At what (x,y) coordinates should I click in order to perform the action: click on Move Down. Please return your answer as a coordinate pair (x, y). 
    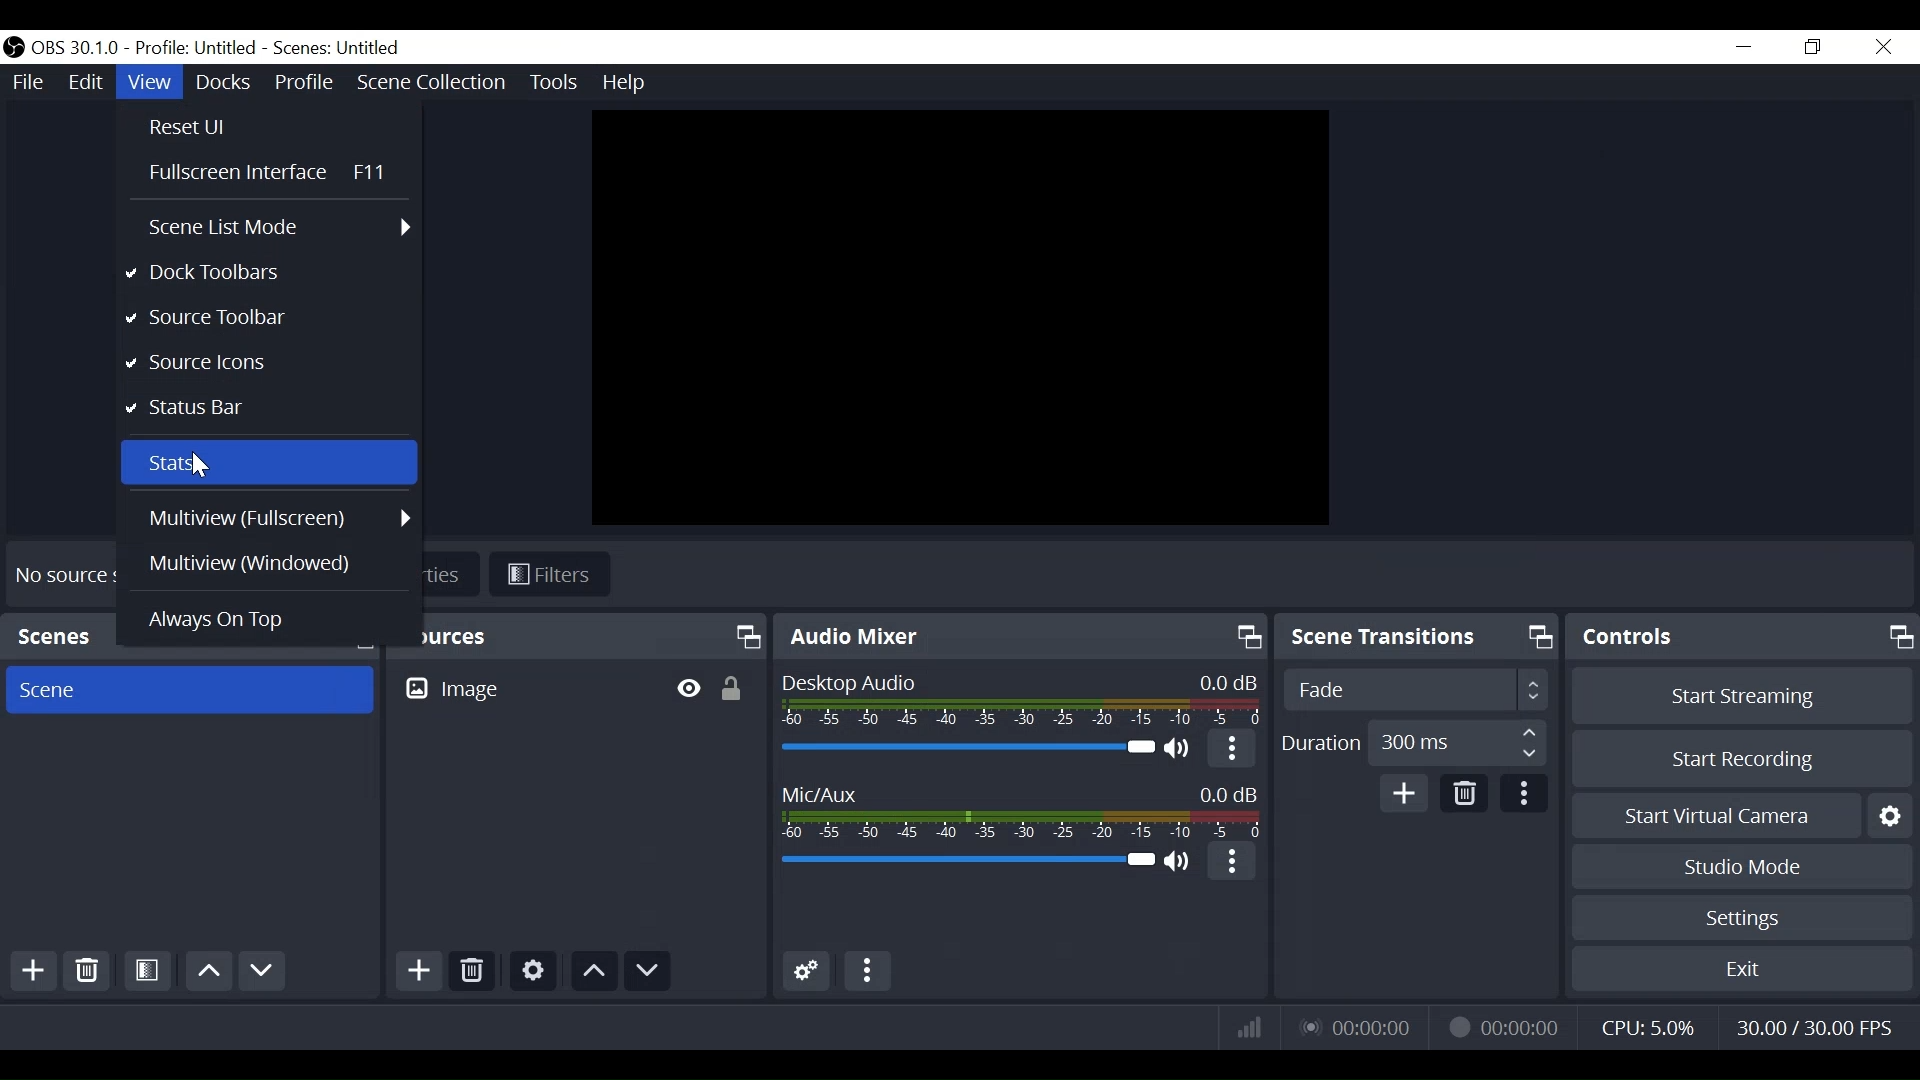
    Looking at the image, I should click on (266, 972).